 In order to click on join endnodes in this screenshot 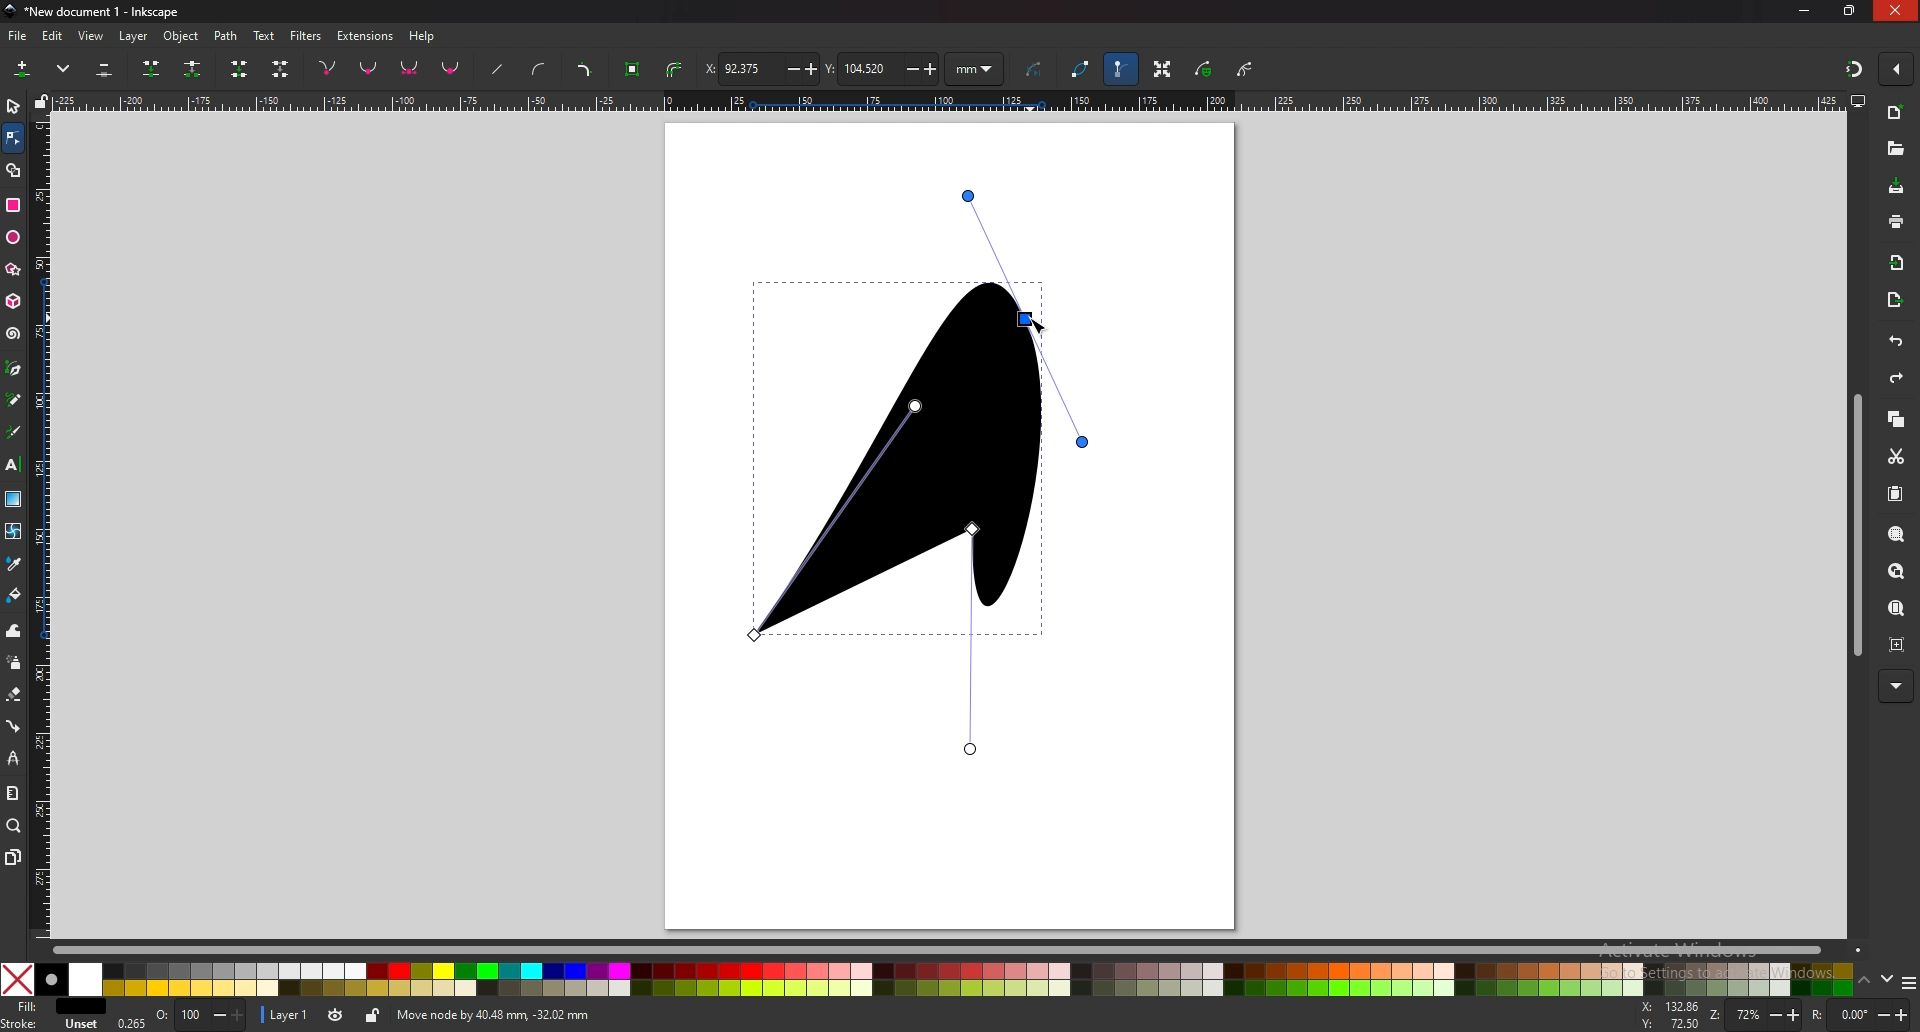, I will do `click(241, 68)`.